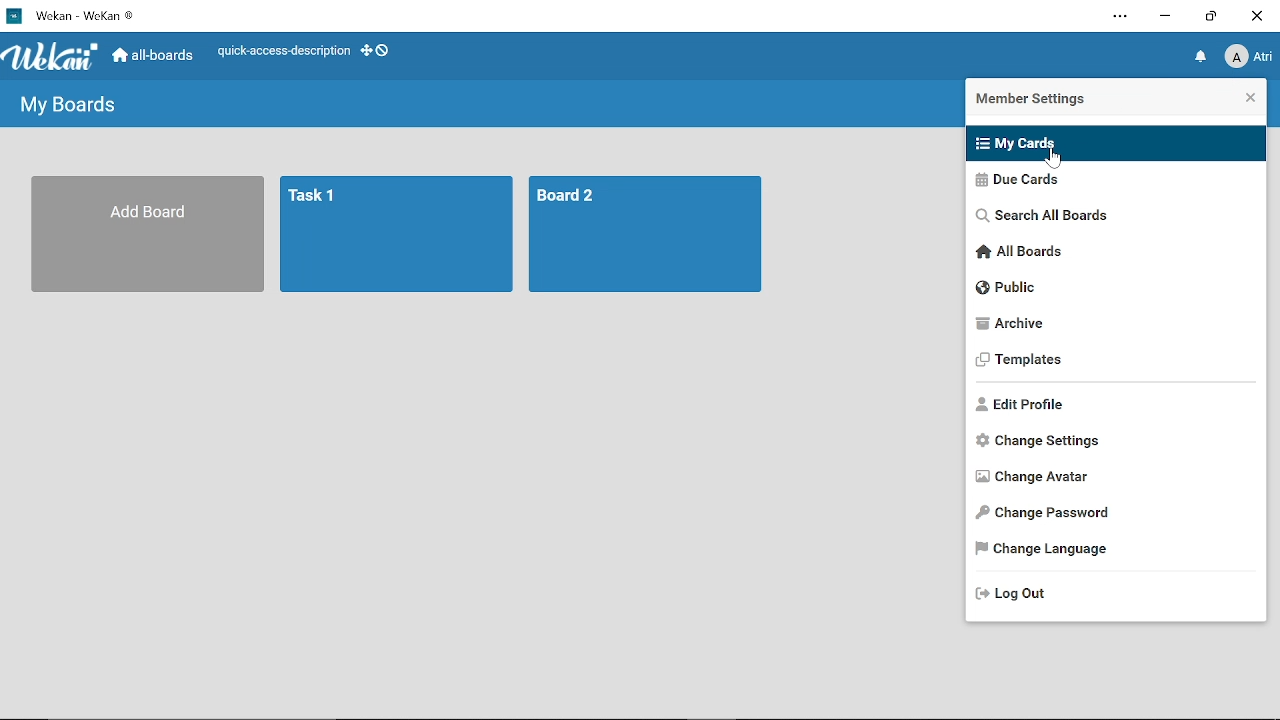 This screenshot has width=1280, height=720. I want to click on Due cards, so click(1106, 183).